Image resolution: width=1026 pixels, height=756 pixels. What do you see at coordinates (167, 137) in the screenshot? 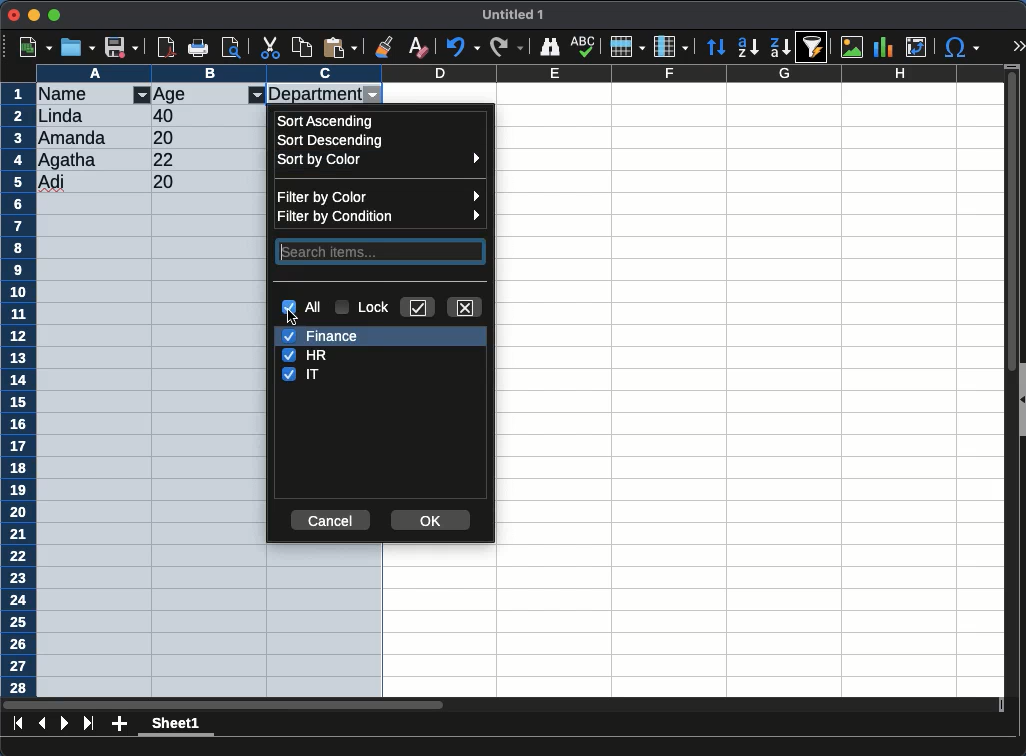
I see `20` at bounding box center [167, 137].